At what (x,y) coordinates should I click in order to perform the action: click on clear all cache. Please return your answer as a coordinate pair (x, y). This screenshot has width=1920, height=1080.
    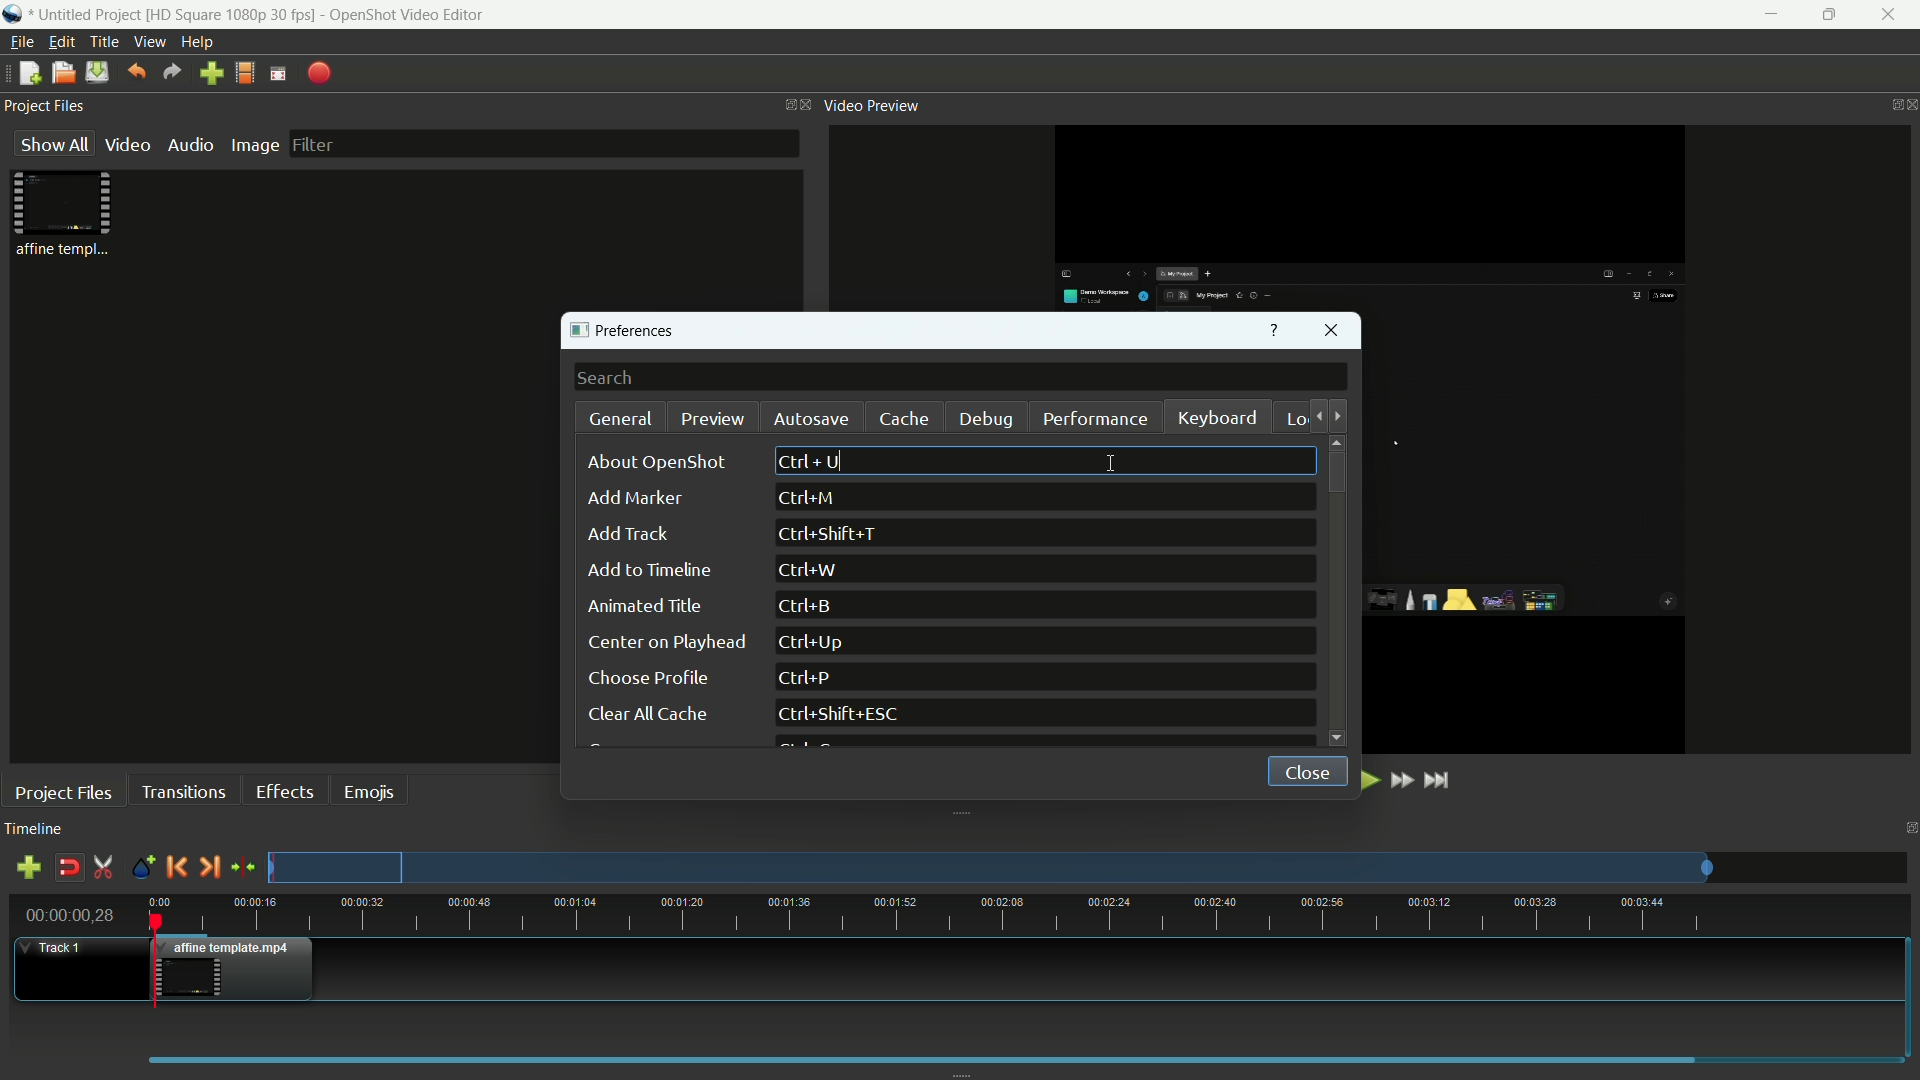
    Looking at the image, I should click on (645, 716).